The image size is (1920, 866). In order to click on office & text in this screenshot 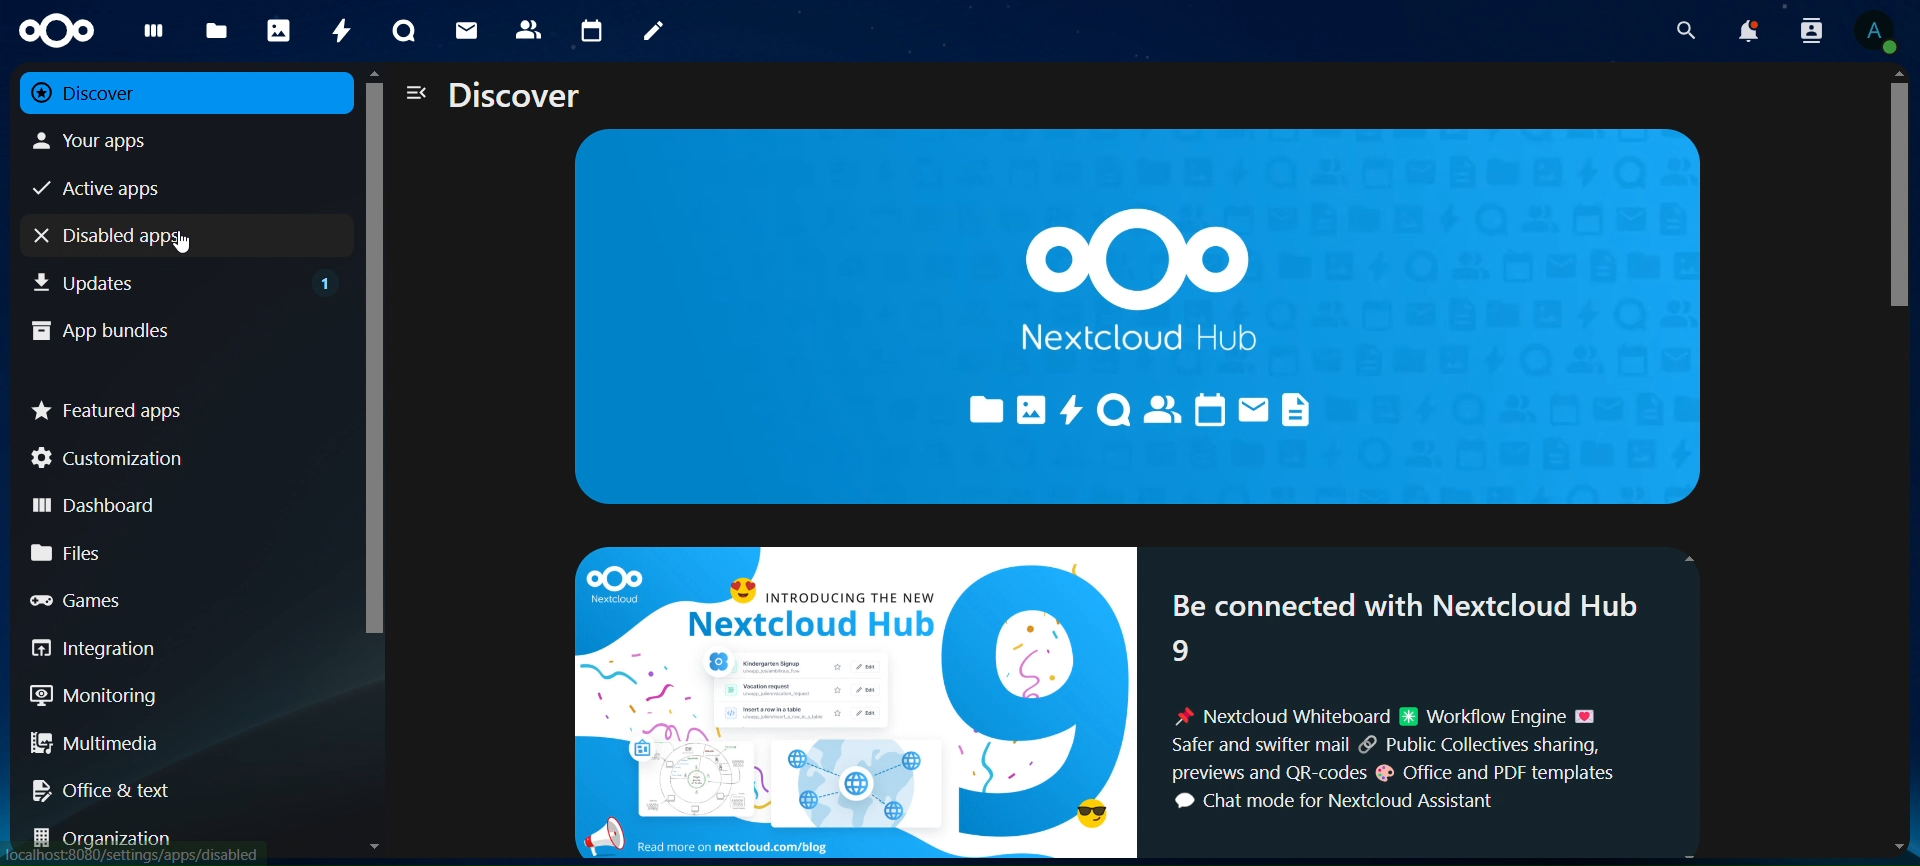, I will do `click(169, 786)`.